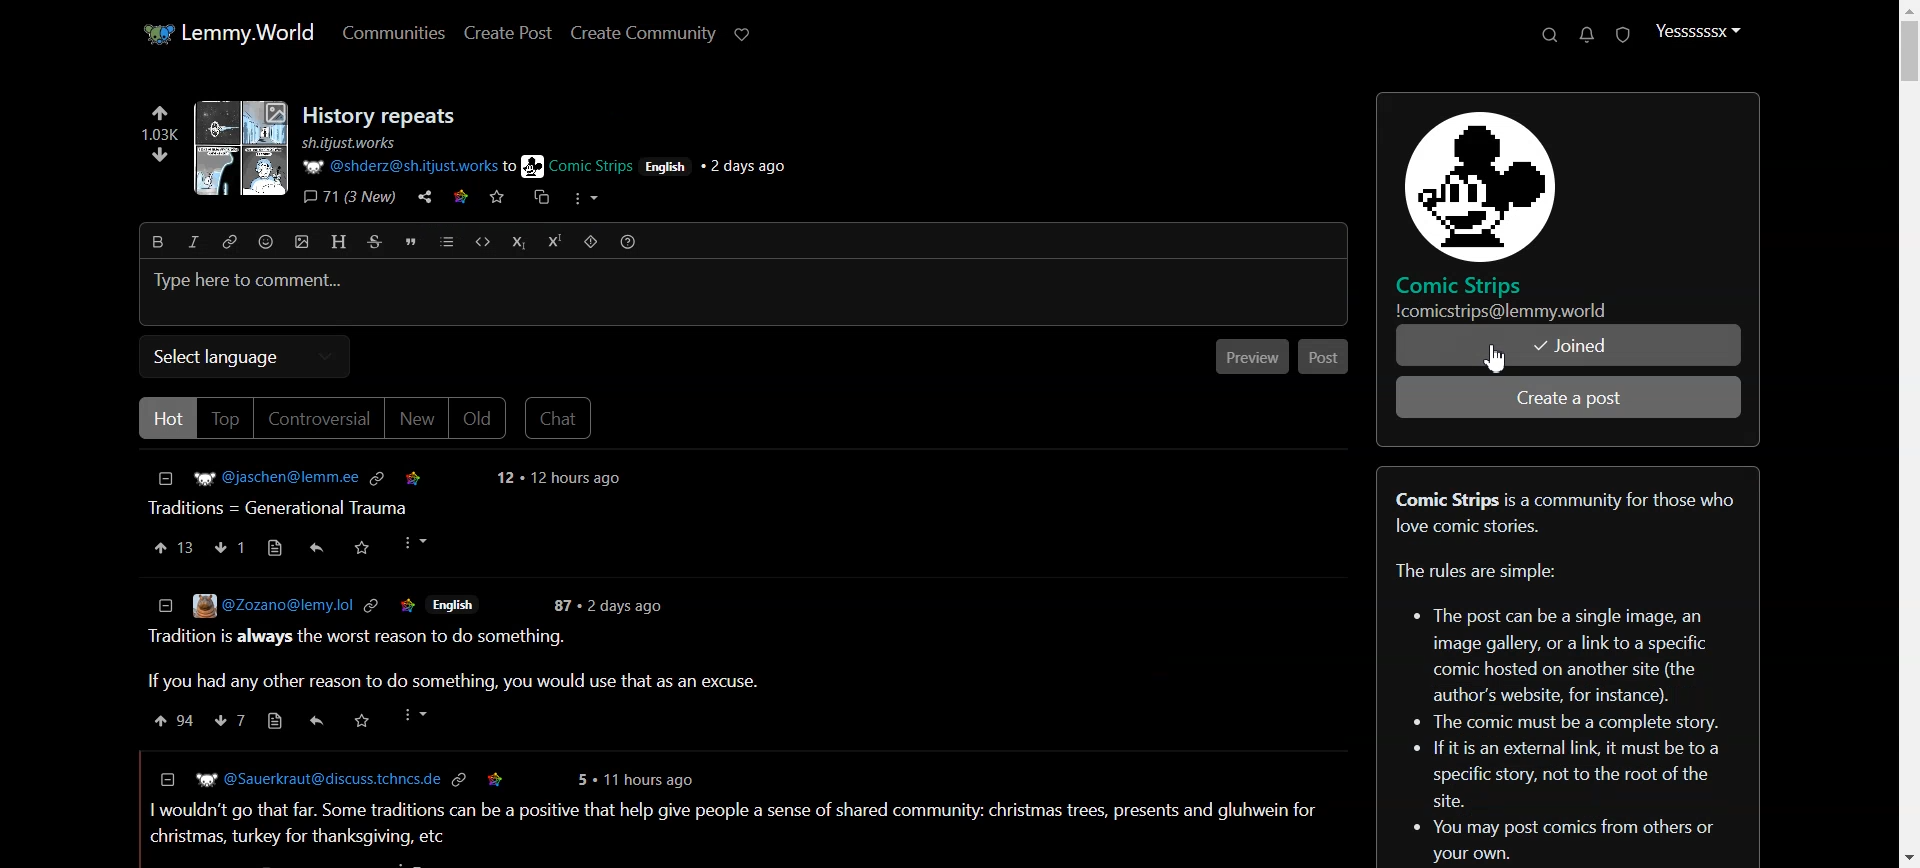 This screenshot has width=1920, height=868. I want to click on Controversial, so click(318, 419).